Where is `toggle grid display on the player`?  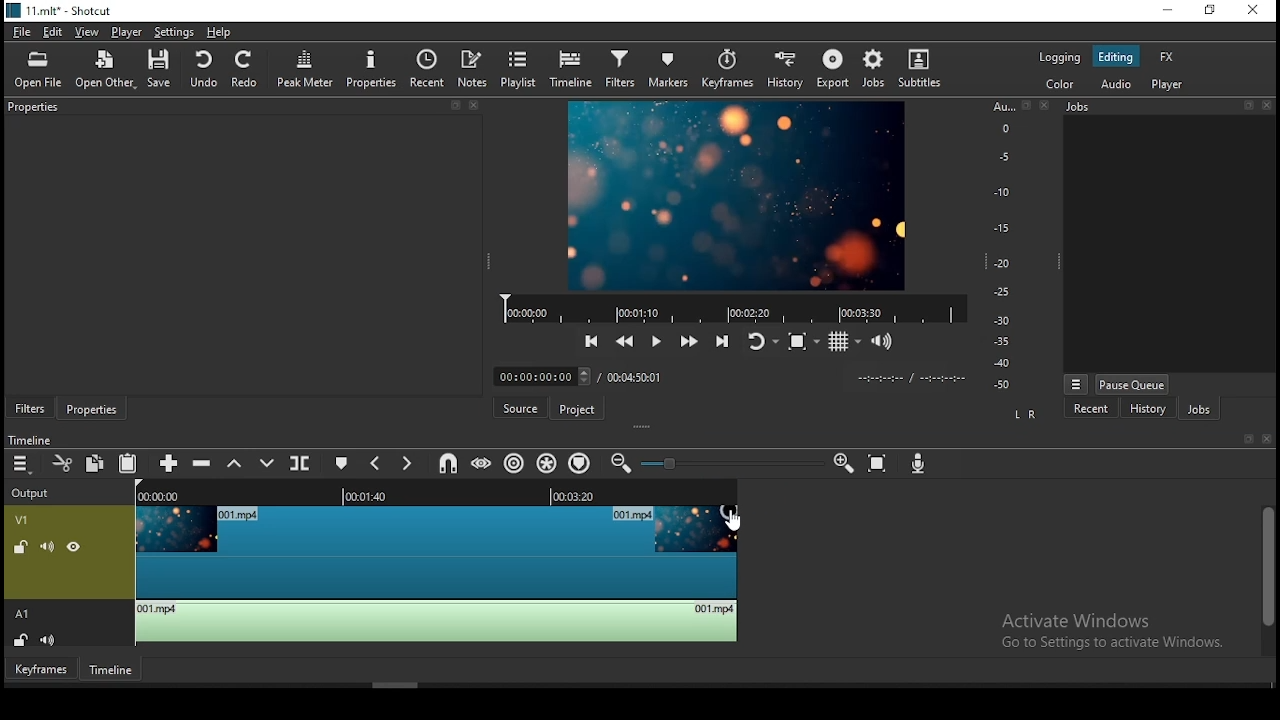
toggle grid display on the player is located at coordinates (845, 343).